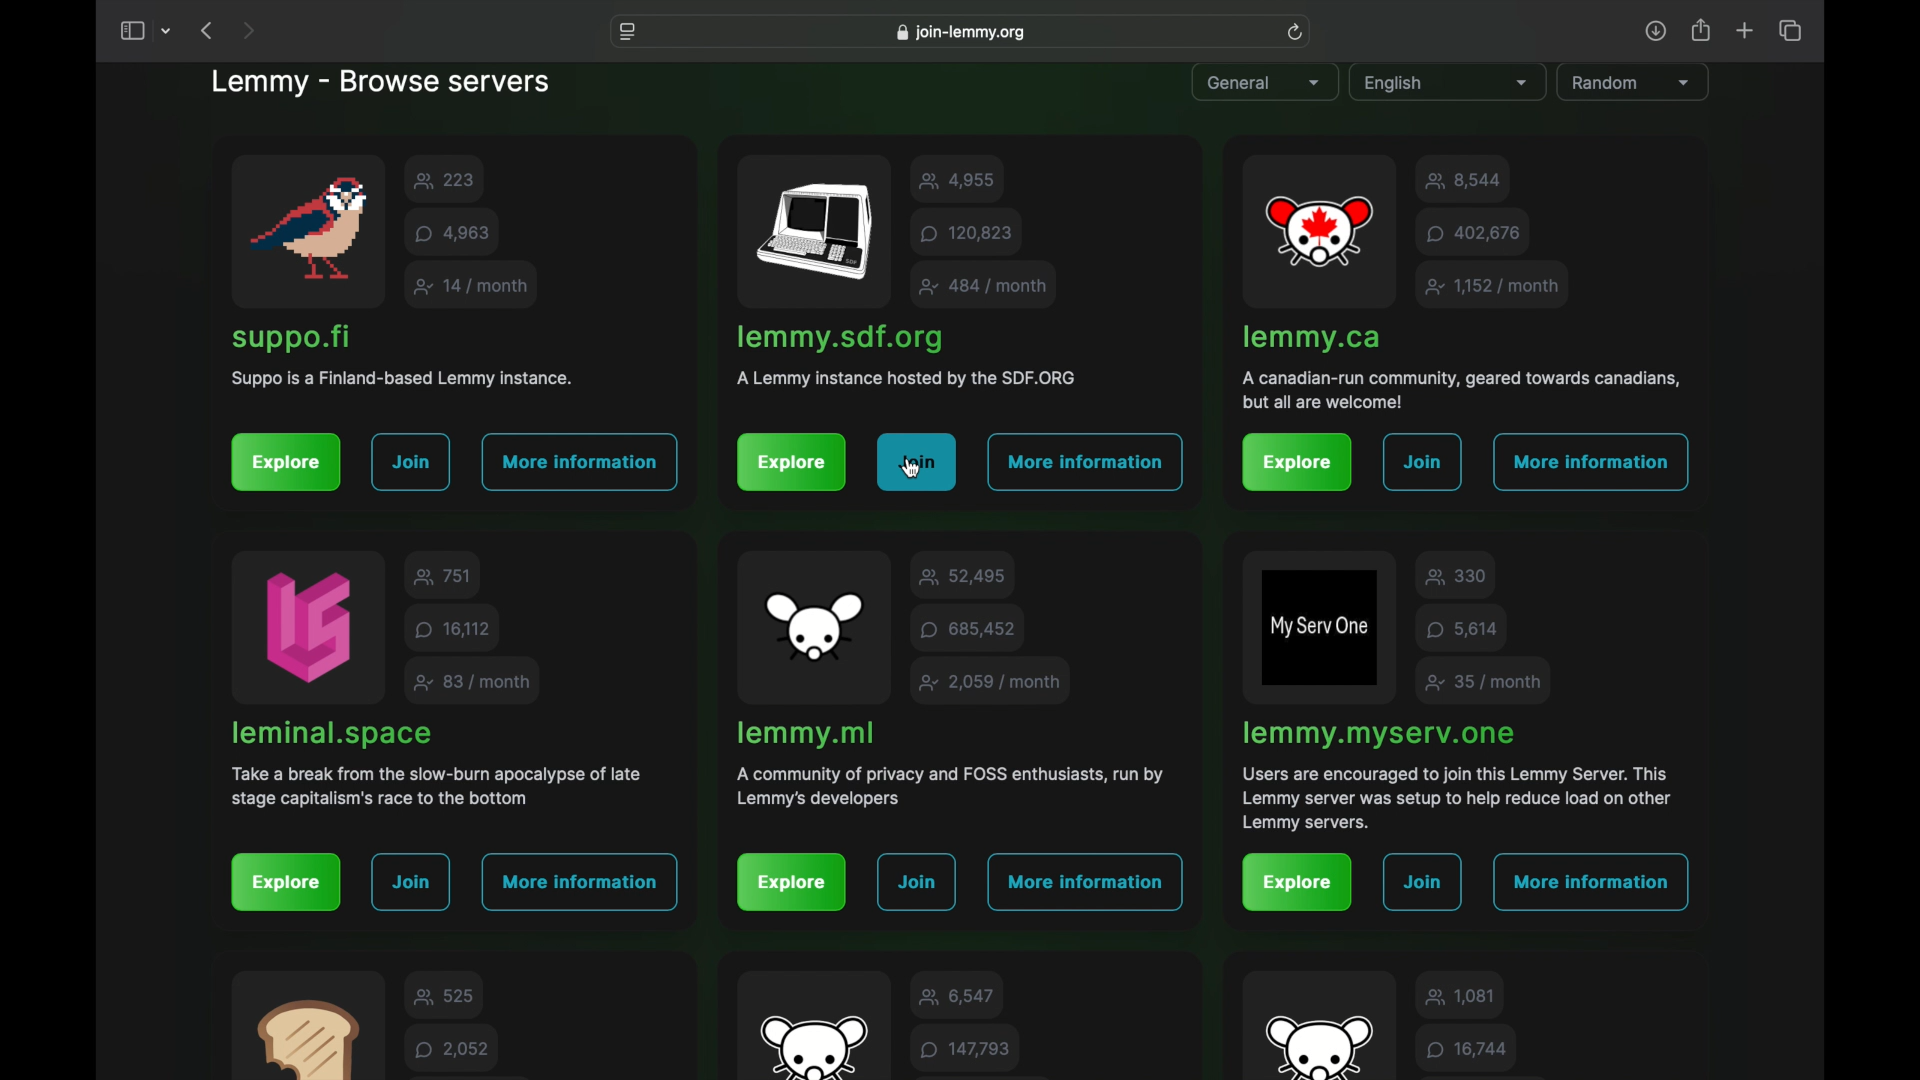  What do you see at coordinates (380, 84) in the screenshot?
I see `lemmy-browse servers` at bounding box center [380, 84].